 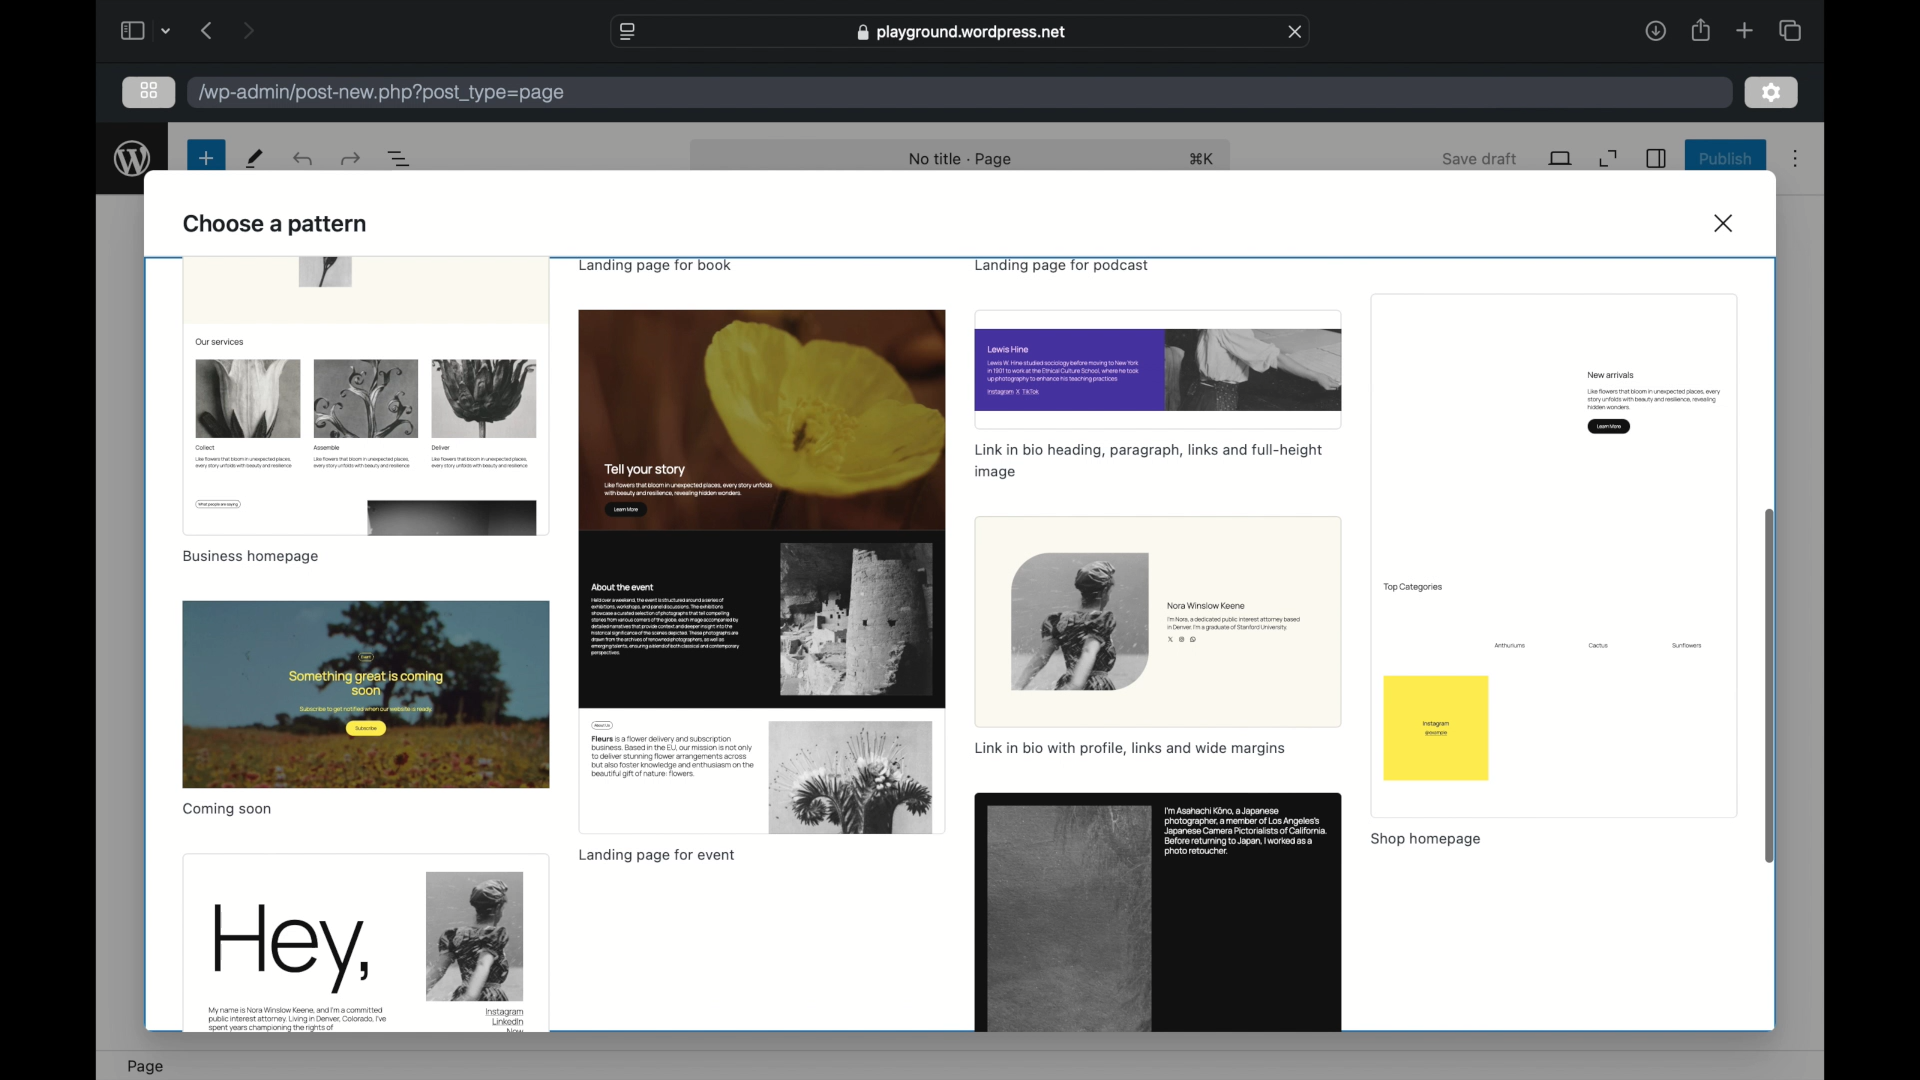 What do you see at coordinates (1771, 91) in the screenshot?
I see `settings` at bounding box center [1771, 91].